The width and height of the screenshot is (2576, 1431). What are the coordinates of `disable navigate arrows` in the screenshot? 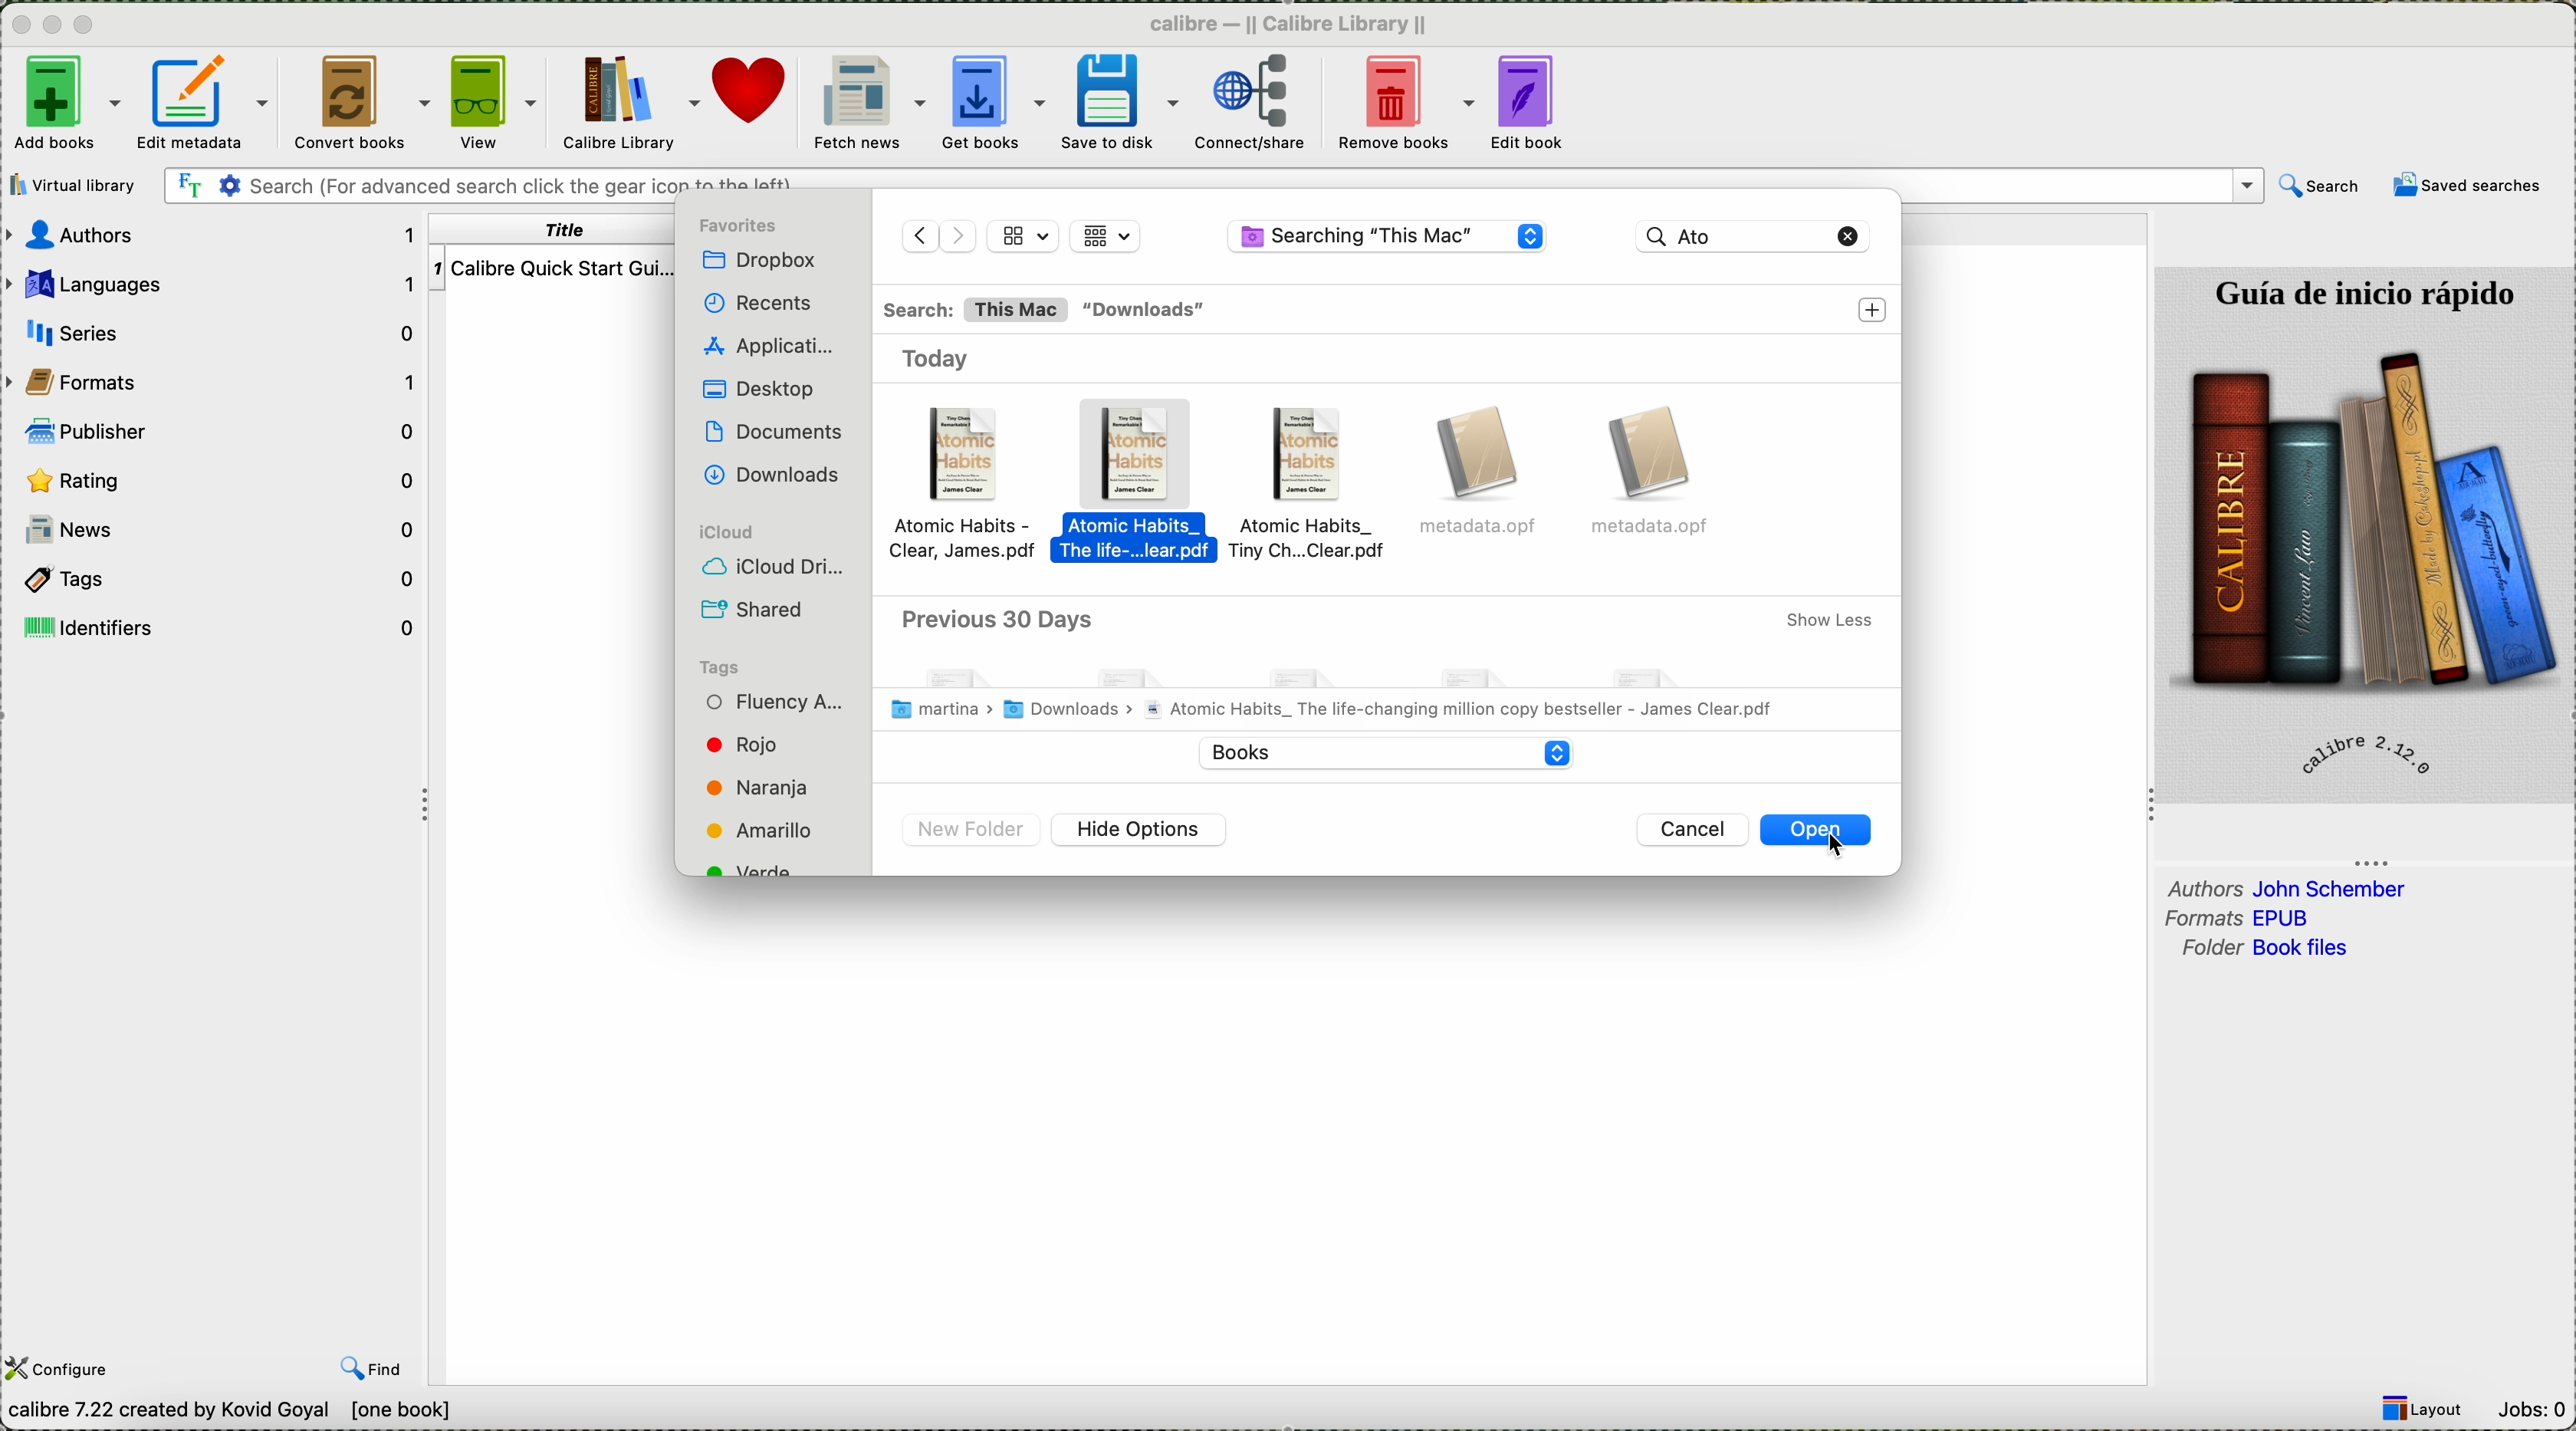 It's located at (937, 233).